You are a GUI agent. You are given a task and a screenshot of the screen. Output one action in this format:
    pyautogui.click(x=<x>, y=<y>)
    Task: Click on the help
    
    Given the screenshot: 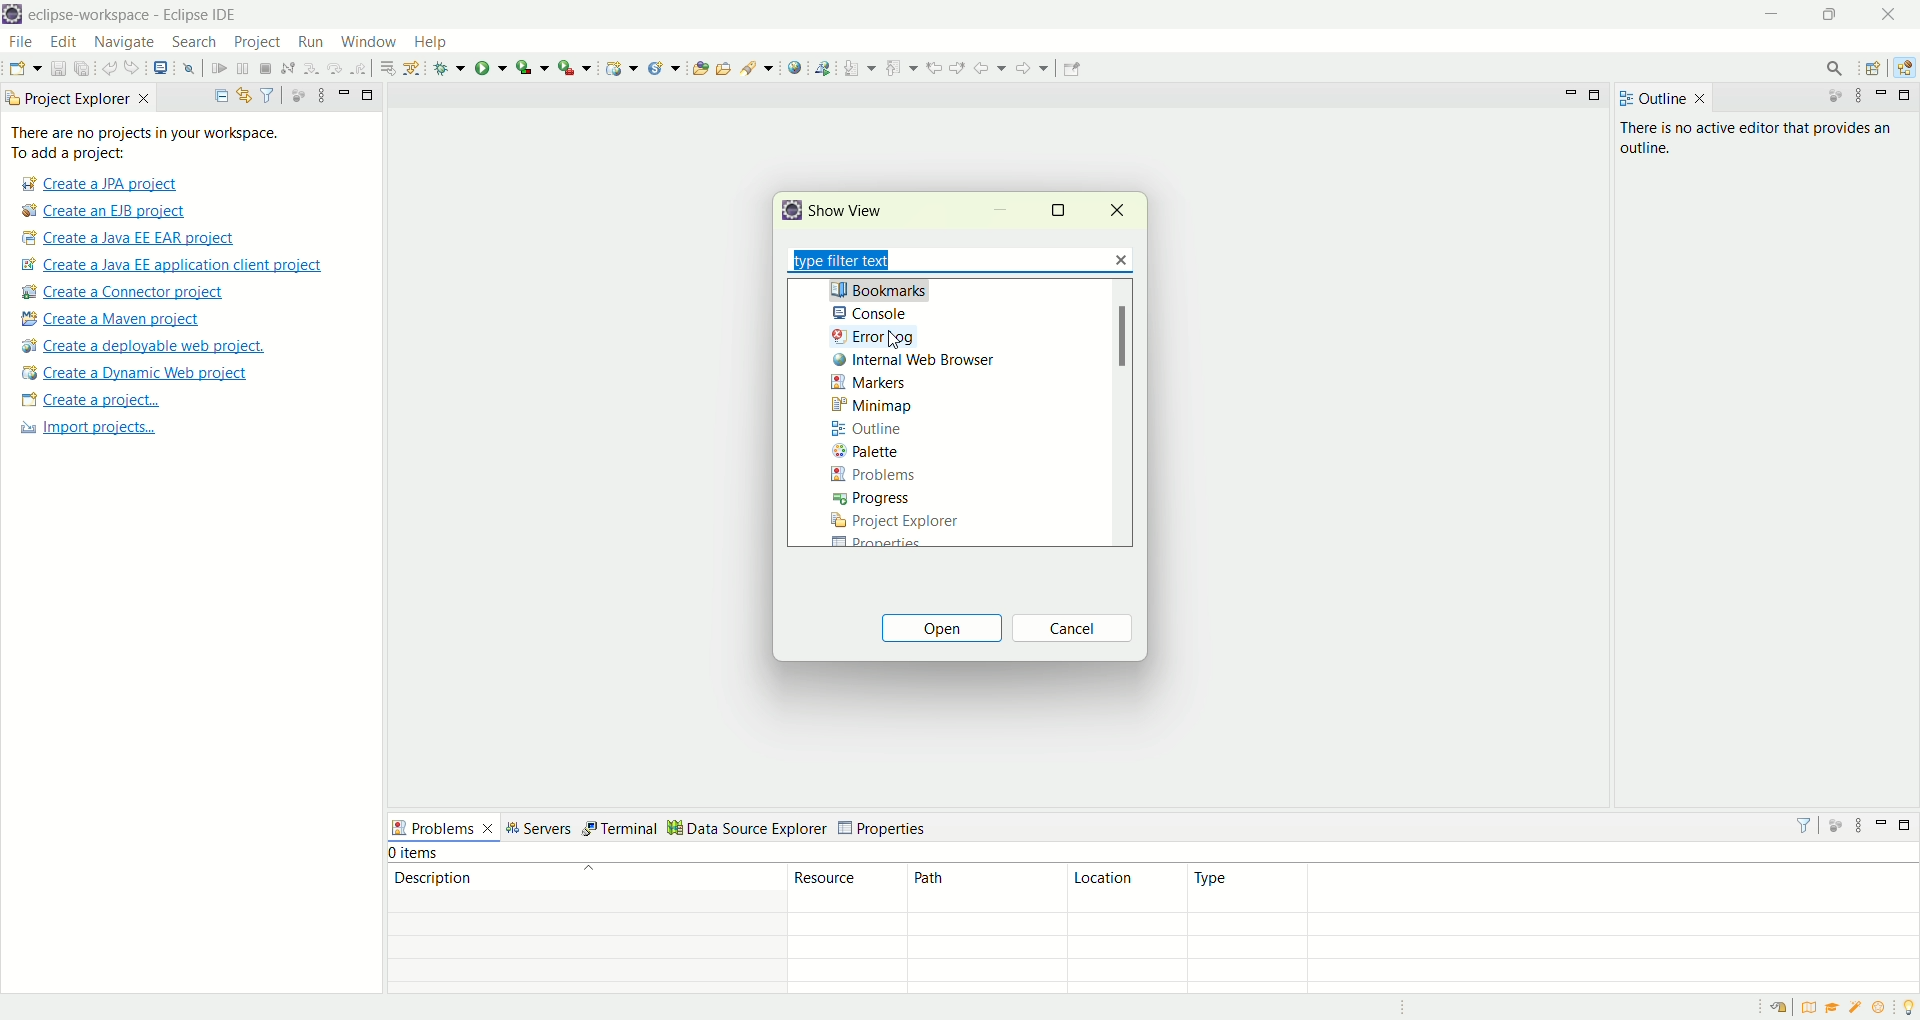 What is the action you would take?
    pyautogui.click(x=427, y=42)
    